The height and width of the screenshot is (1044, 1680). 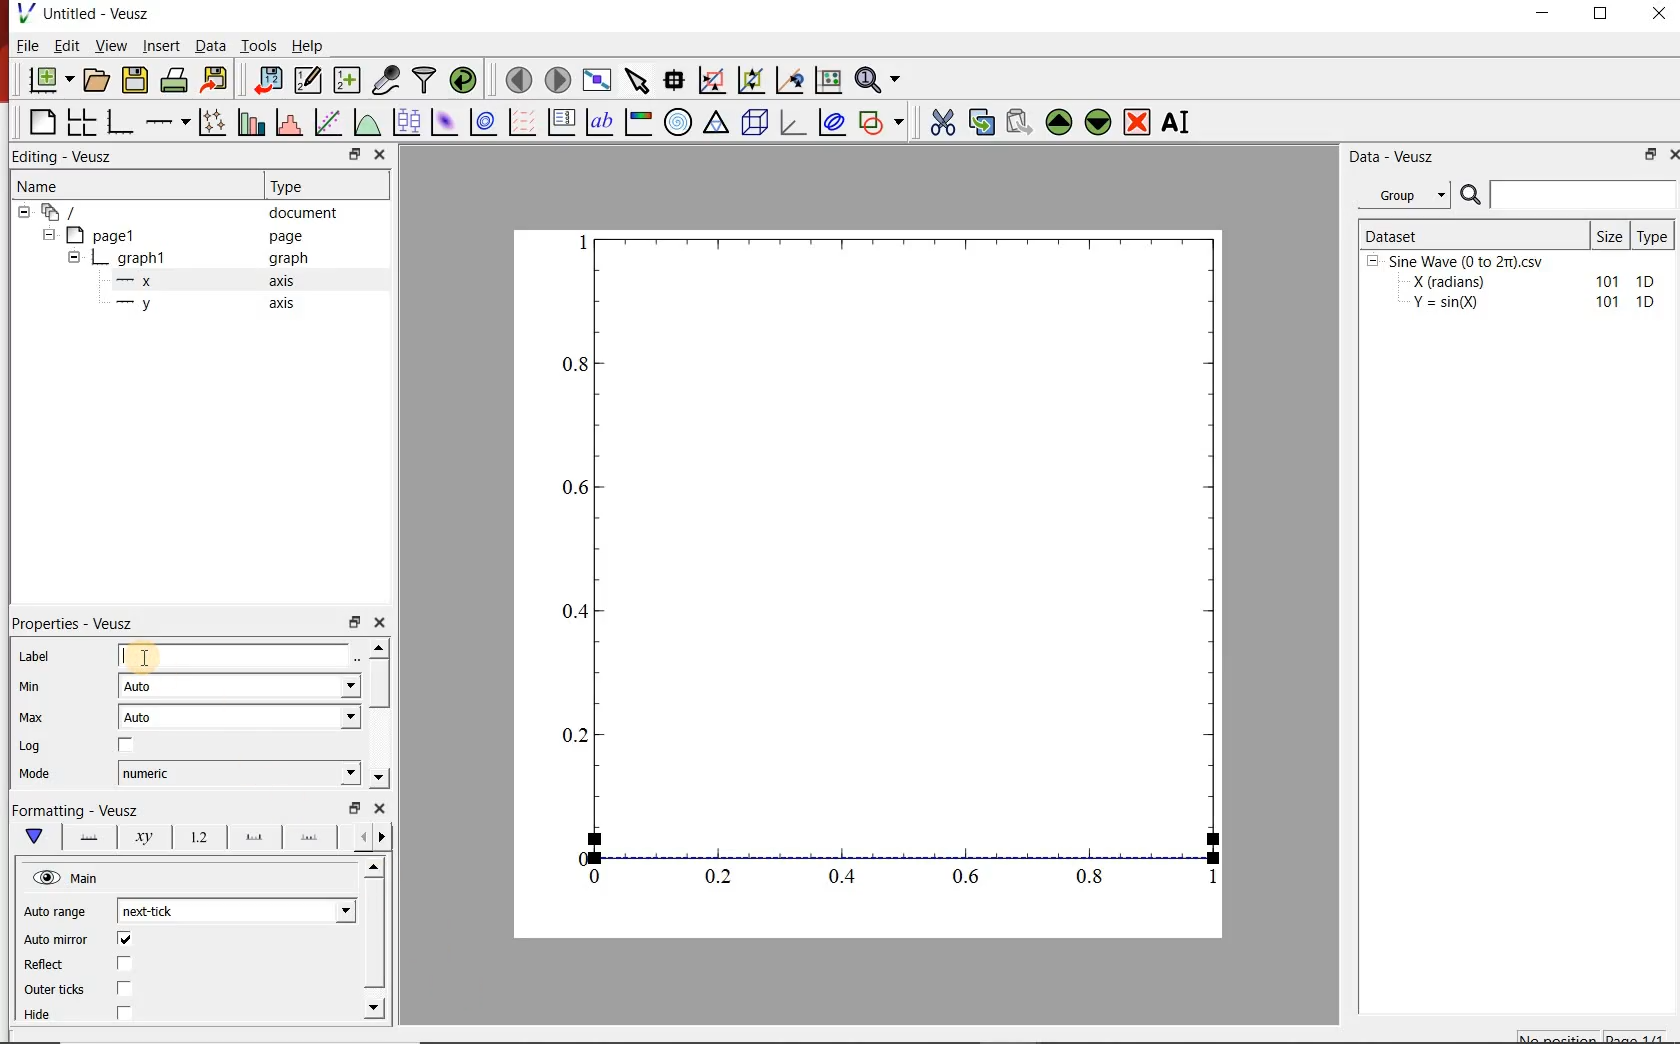 I want to click on move up, so click(x=1059, y=122).